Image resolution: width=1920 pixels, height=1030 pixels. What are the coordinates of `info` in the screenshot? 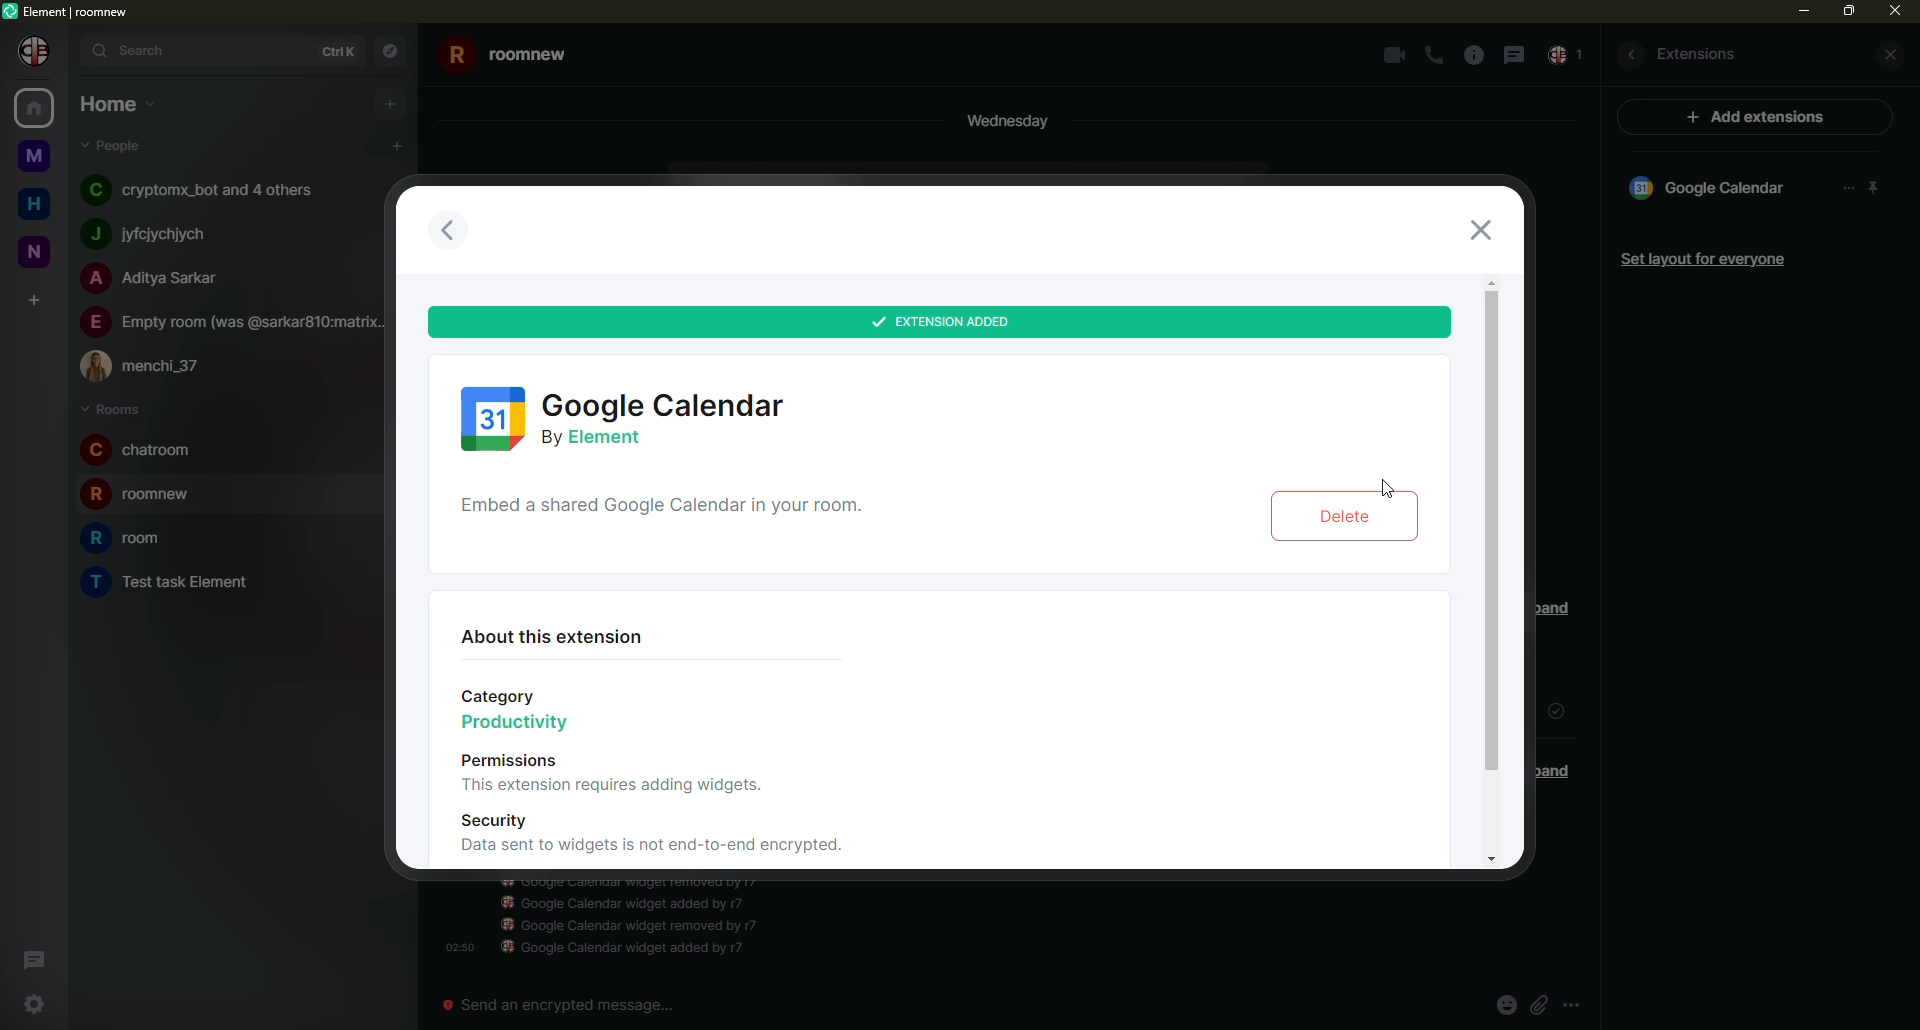 It's located at (637, 920).